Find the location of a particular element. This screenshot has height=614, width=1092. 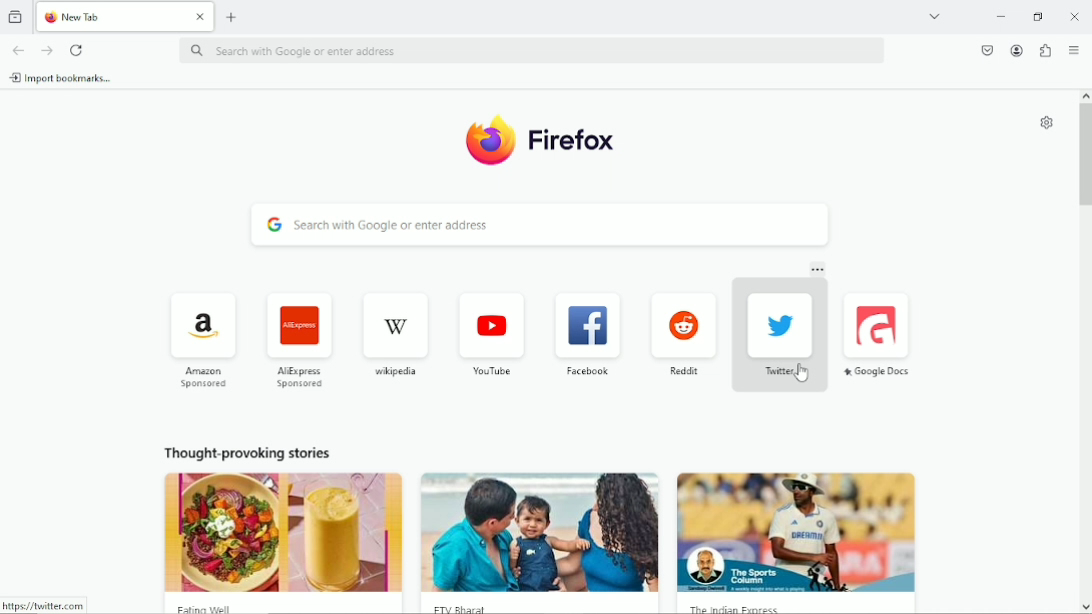

facebook is located at coordinates (588, 333).